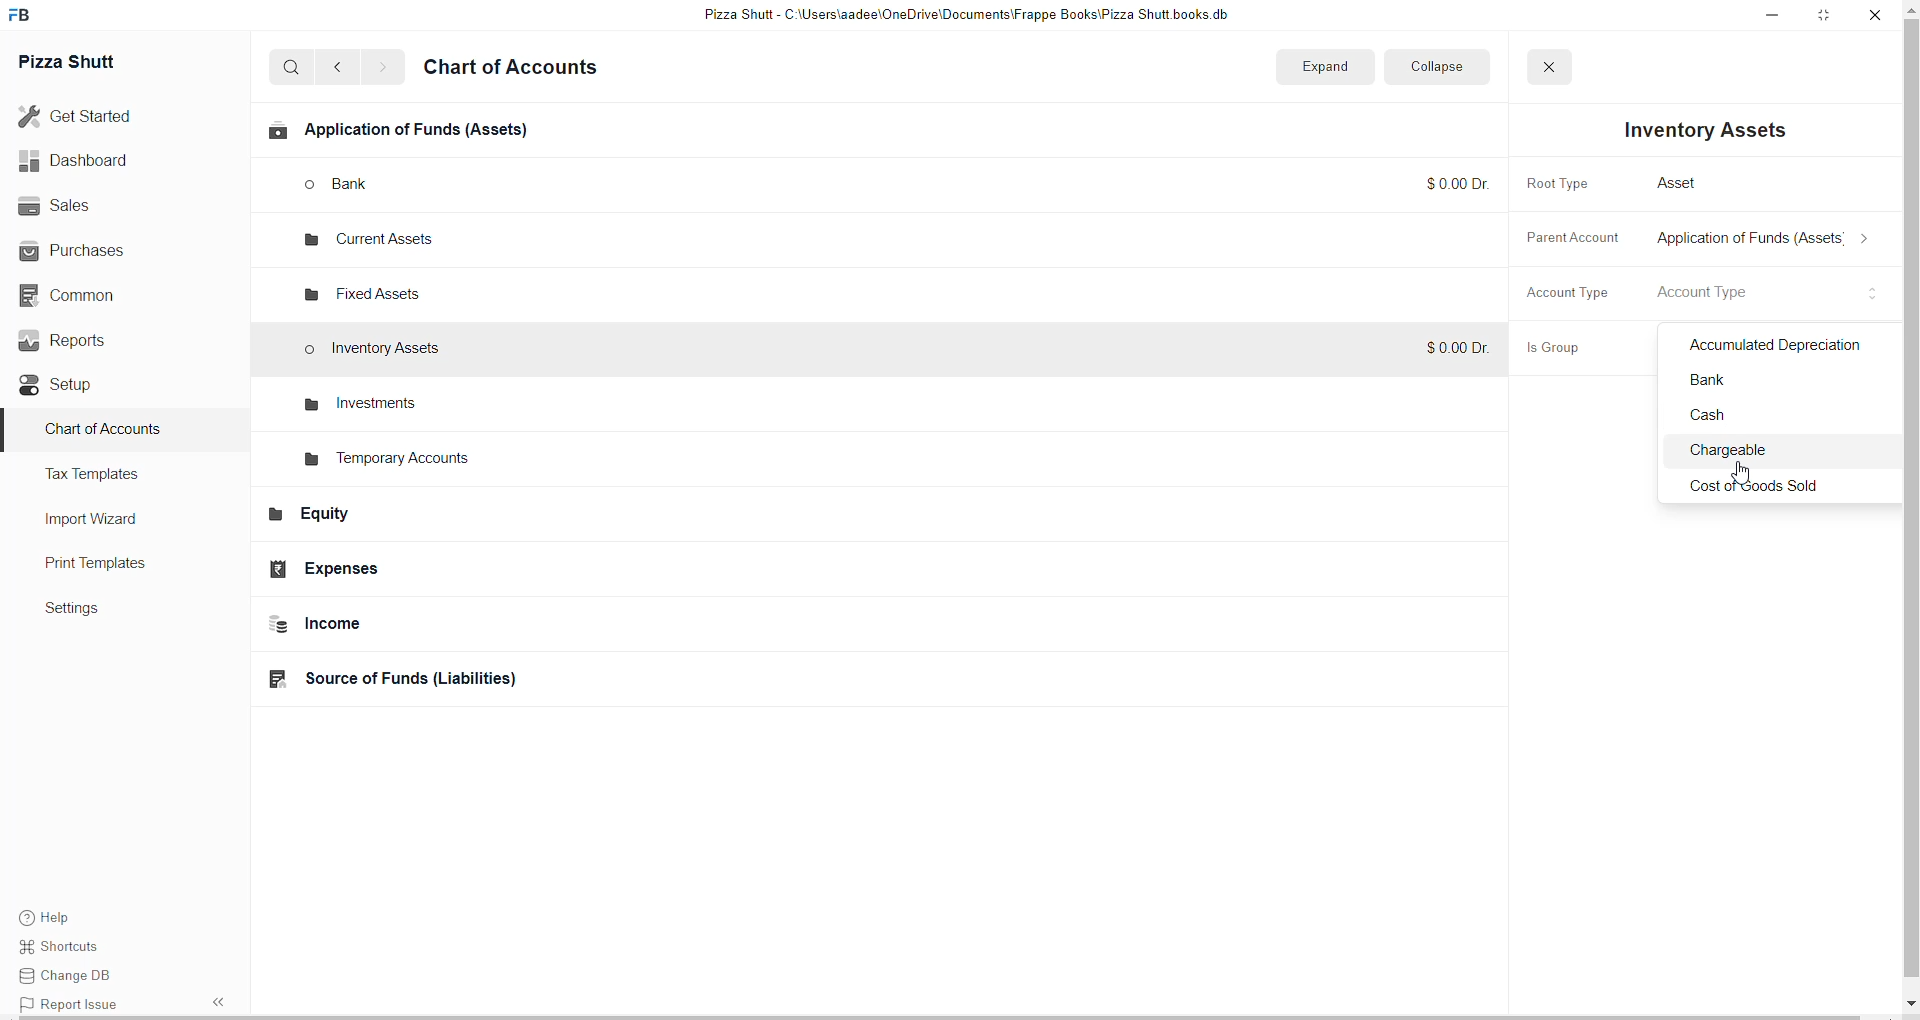 This screenshot has height=1020, width=1920. I want to click on Income , so click(421, 627).